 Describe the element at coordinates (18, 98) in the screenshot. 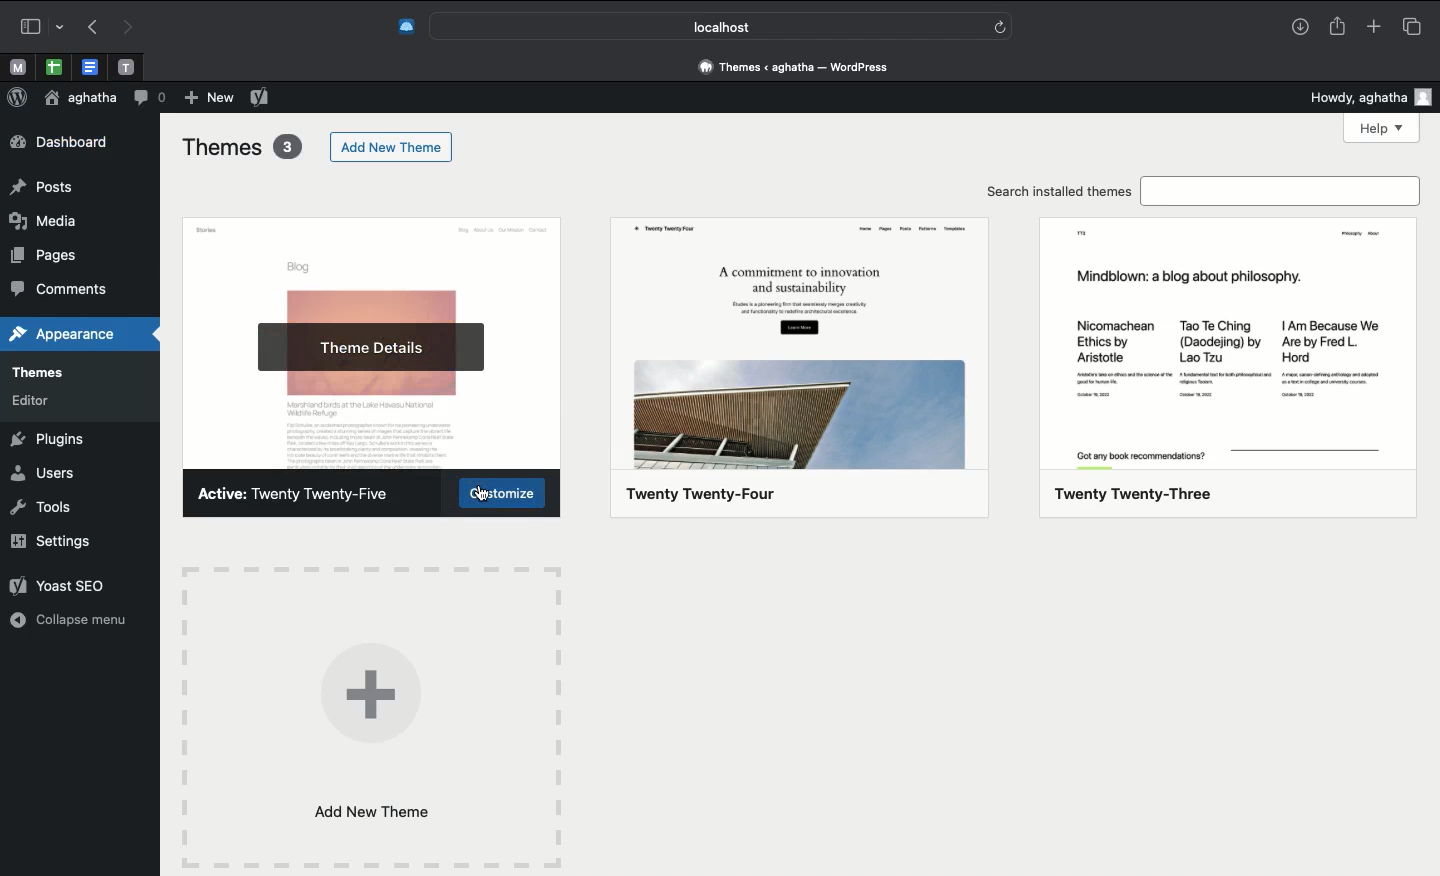

I see `Wordpress logo` at that location.